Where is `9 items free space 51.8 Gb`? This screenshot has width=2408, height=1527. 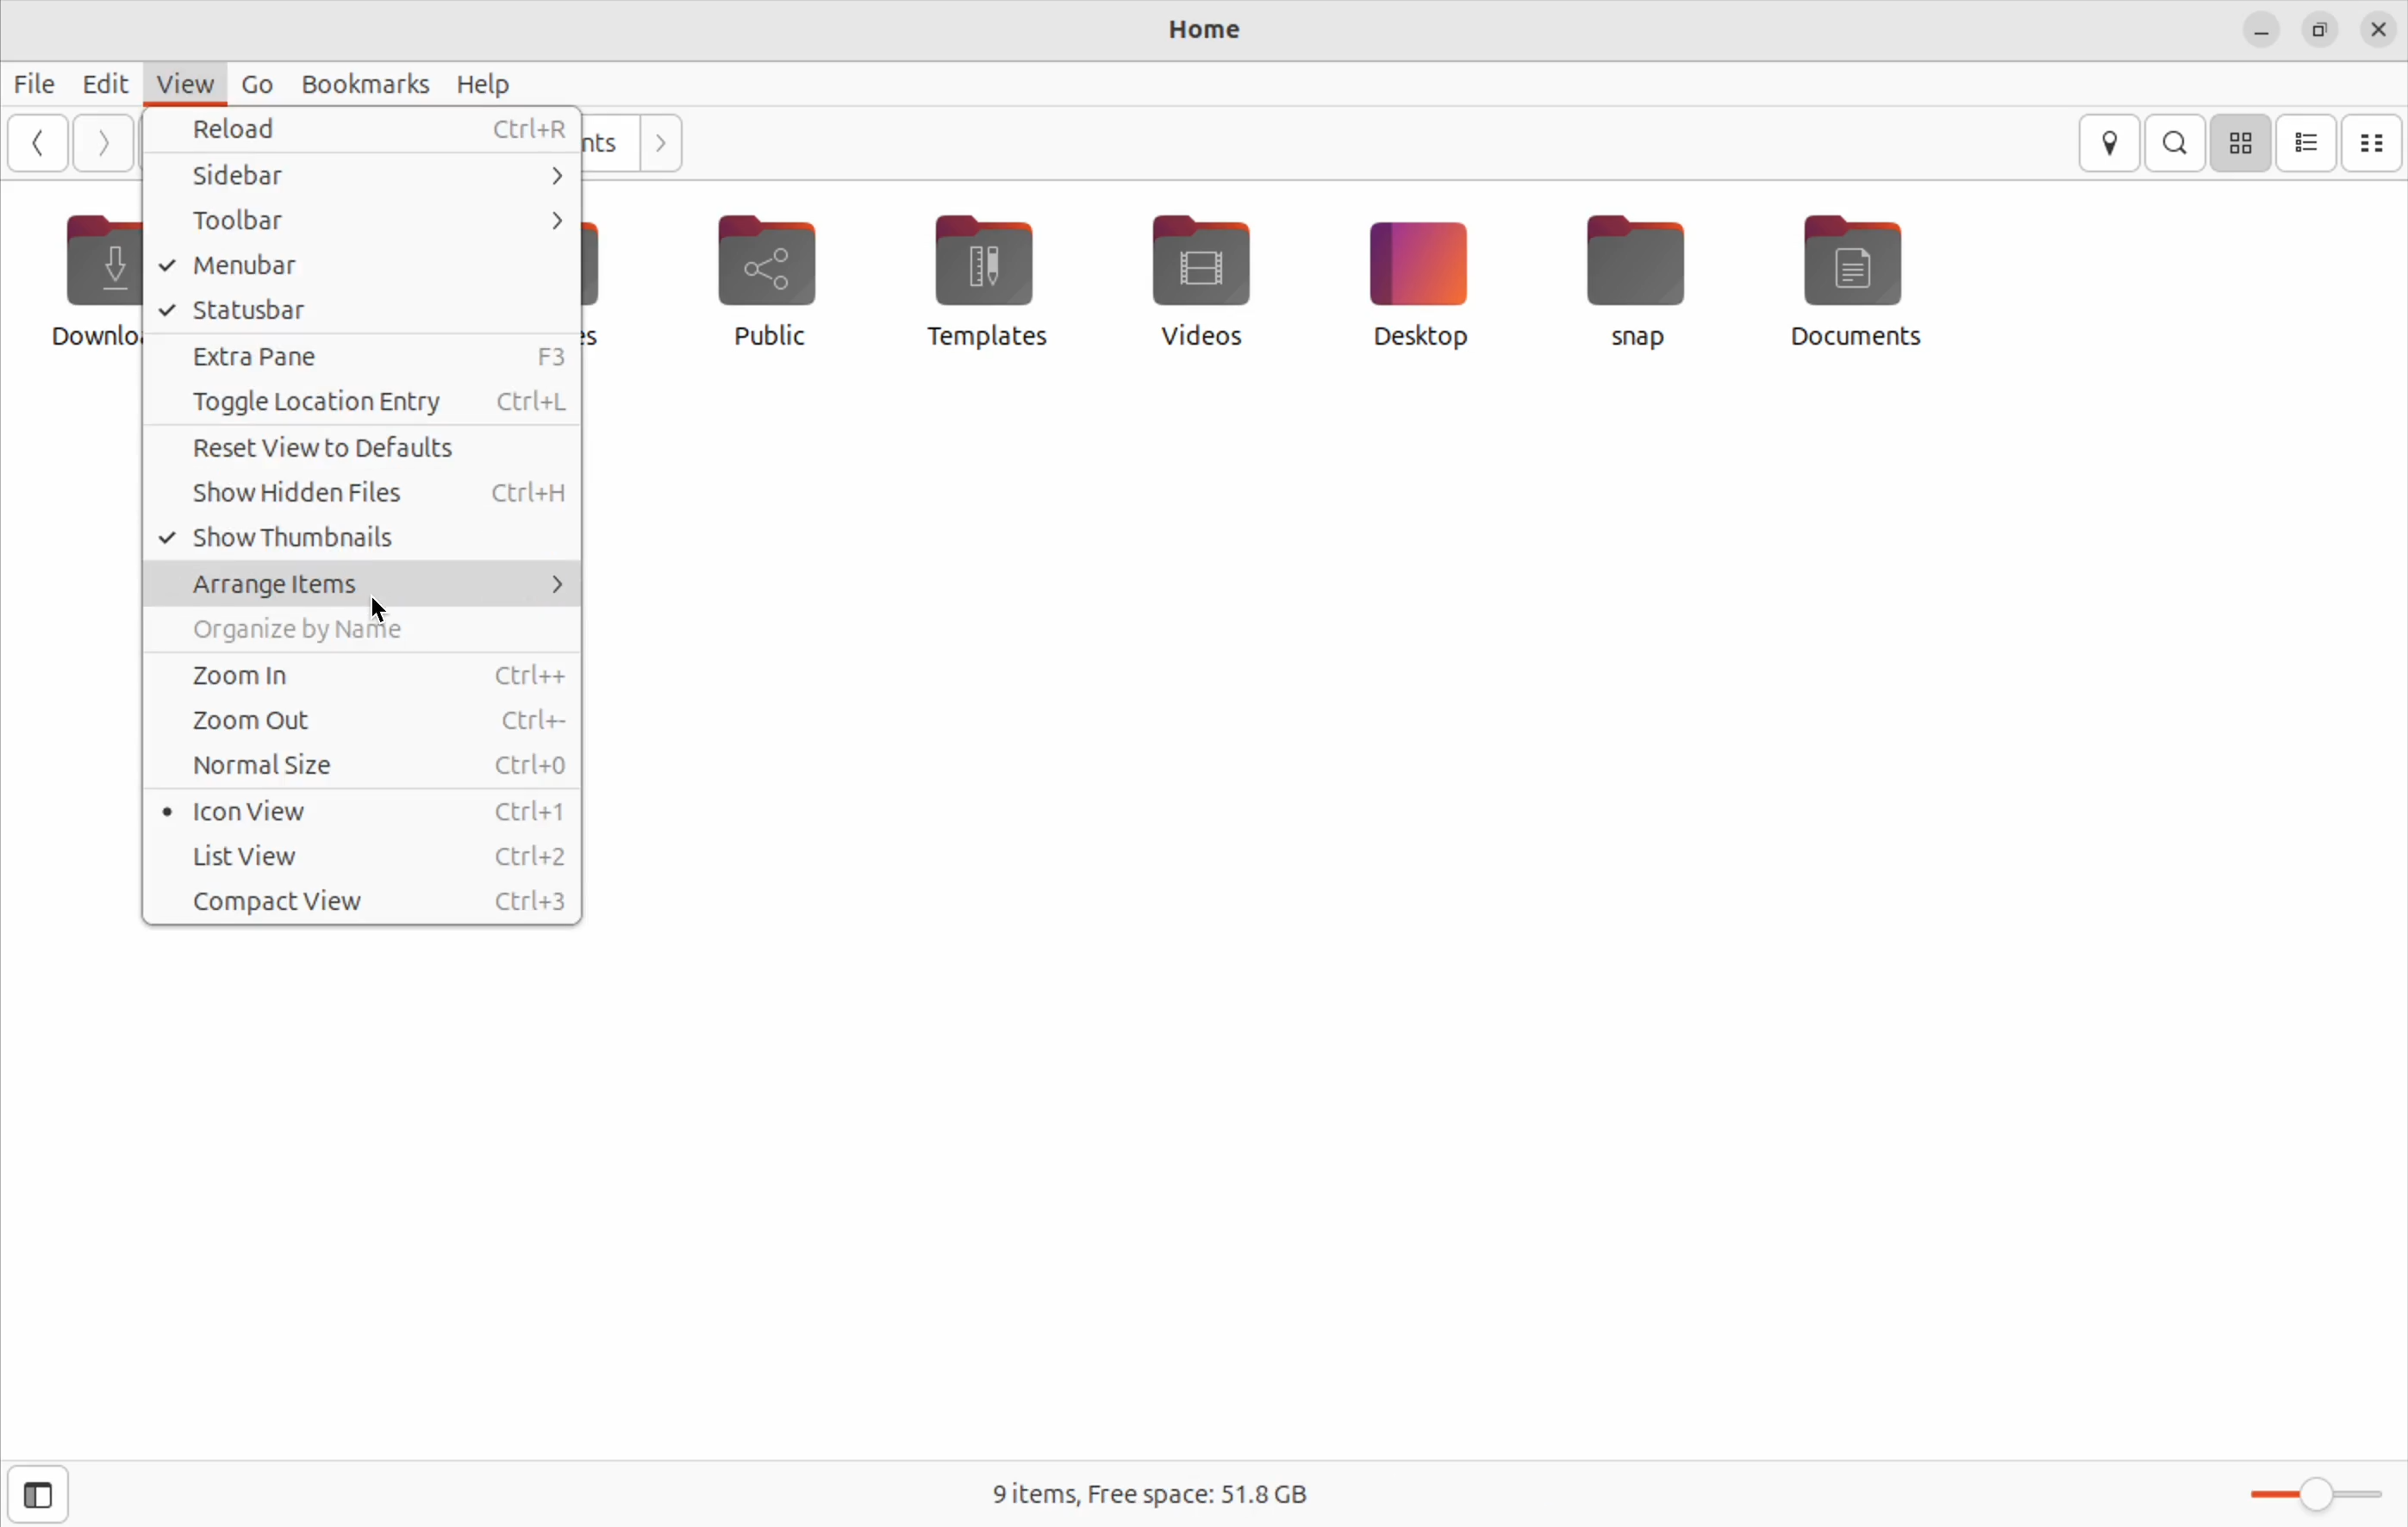
9 items free space 51.8 Gb is located at coordinates (1176, 1494).